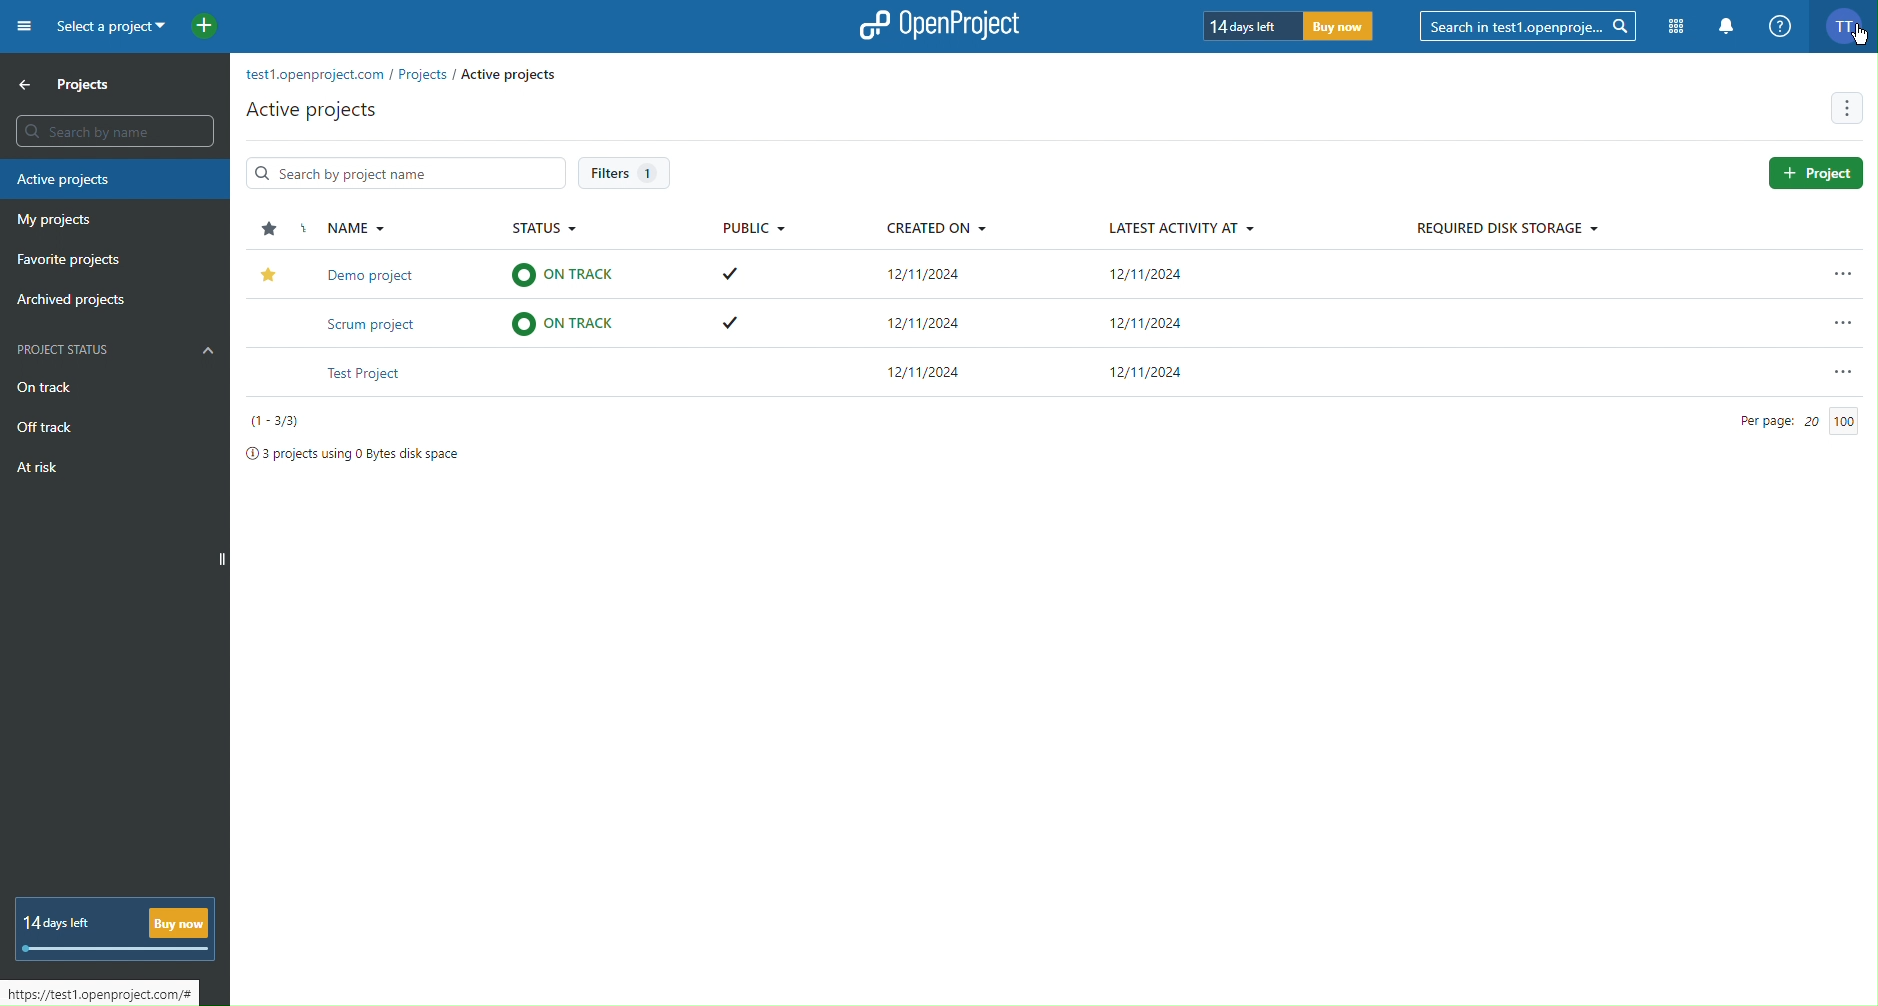 The height and width of the screenshot is (1006, 1878). What do you see at coordinates (1503, 228) in the screenshot?
I see `Required Disk Storage` at bounding box center [1503, 228].